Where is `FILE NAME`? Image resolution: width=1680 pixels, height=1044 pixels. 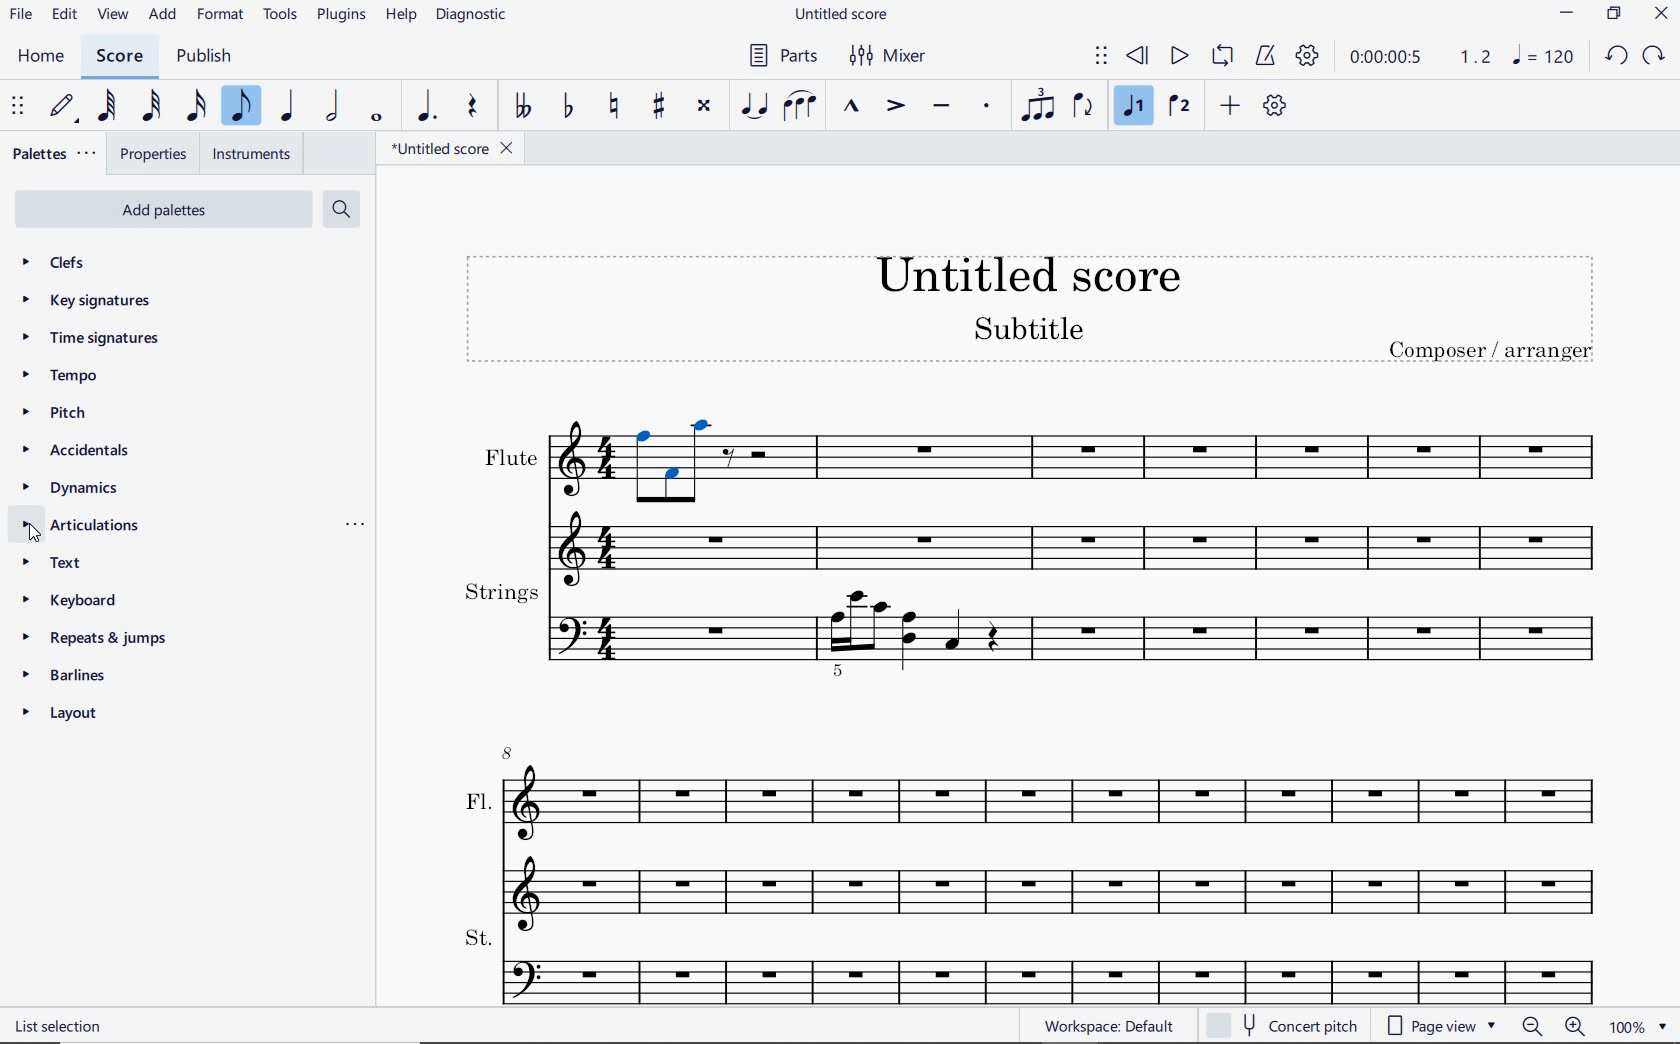 FILE NAME is located at coordinates (457, 148).